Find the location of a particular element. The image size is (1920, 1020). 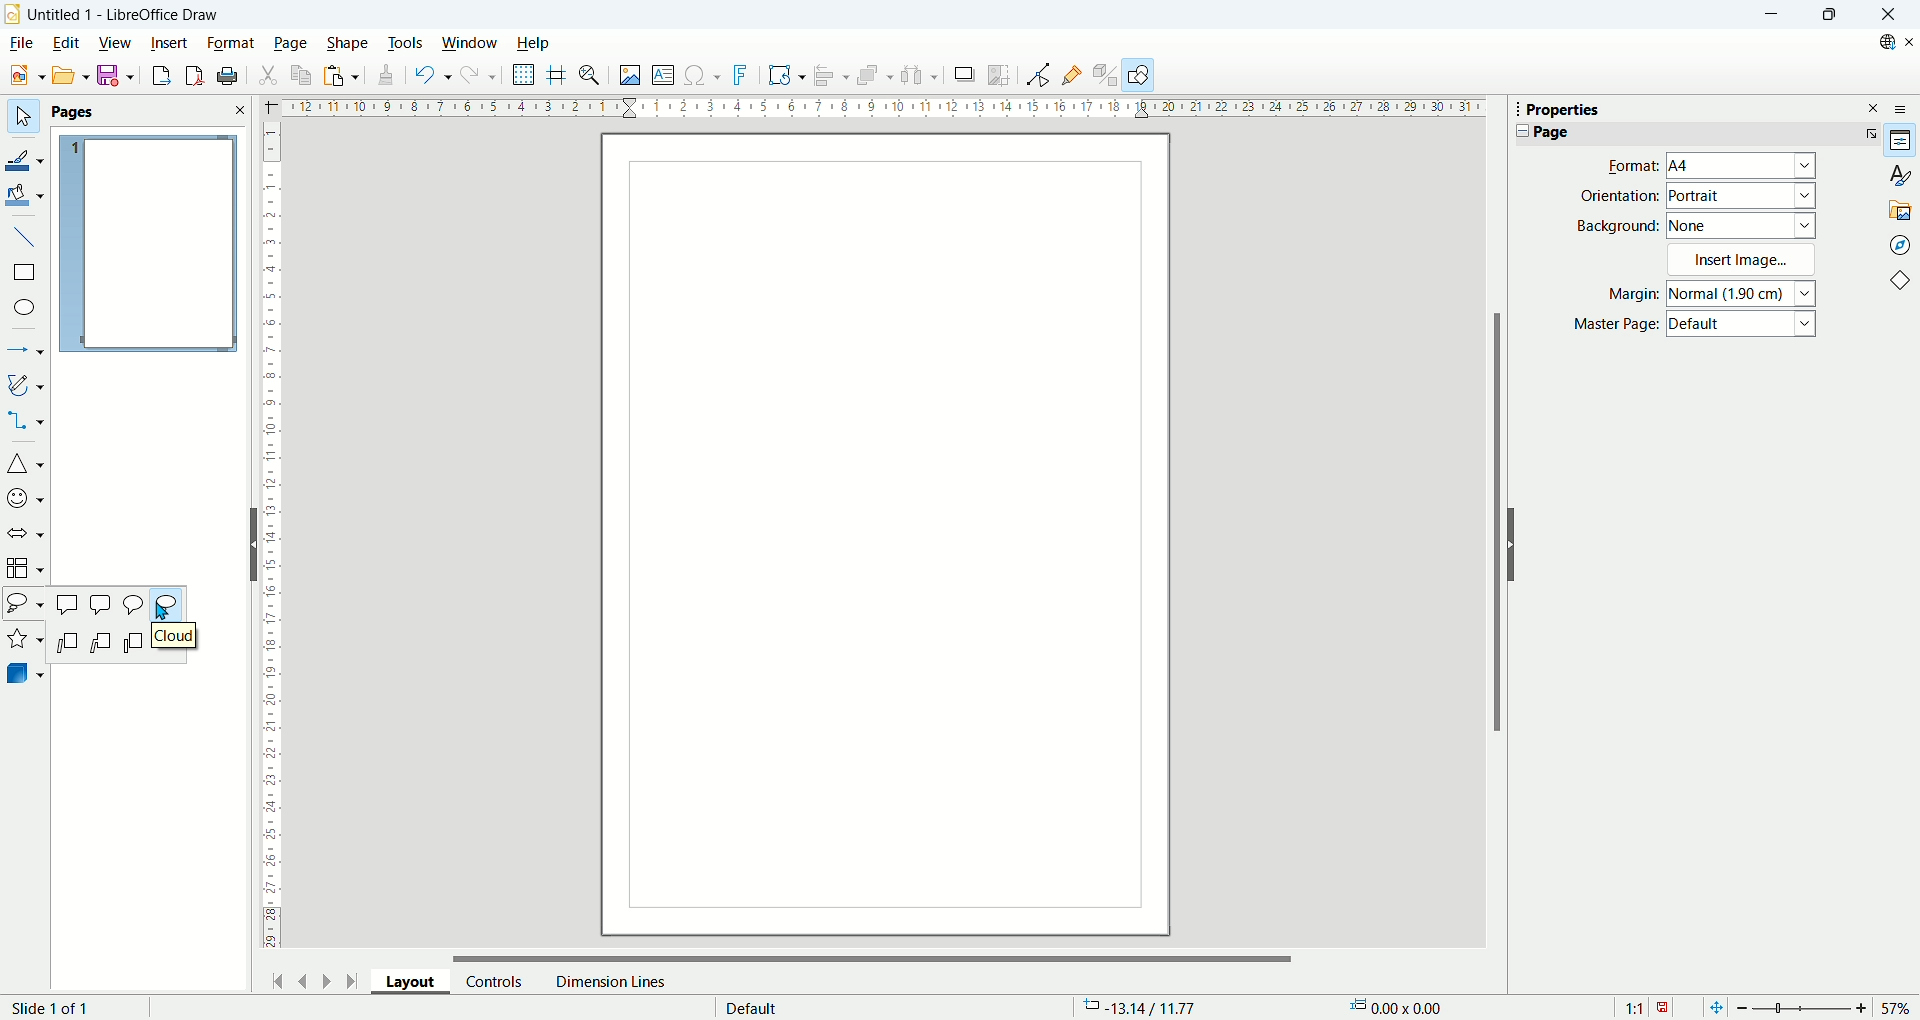

helpline is located at coordinates (557, 75).